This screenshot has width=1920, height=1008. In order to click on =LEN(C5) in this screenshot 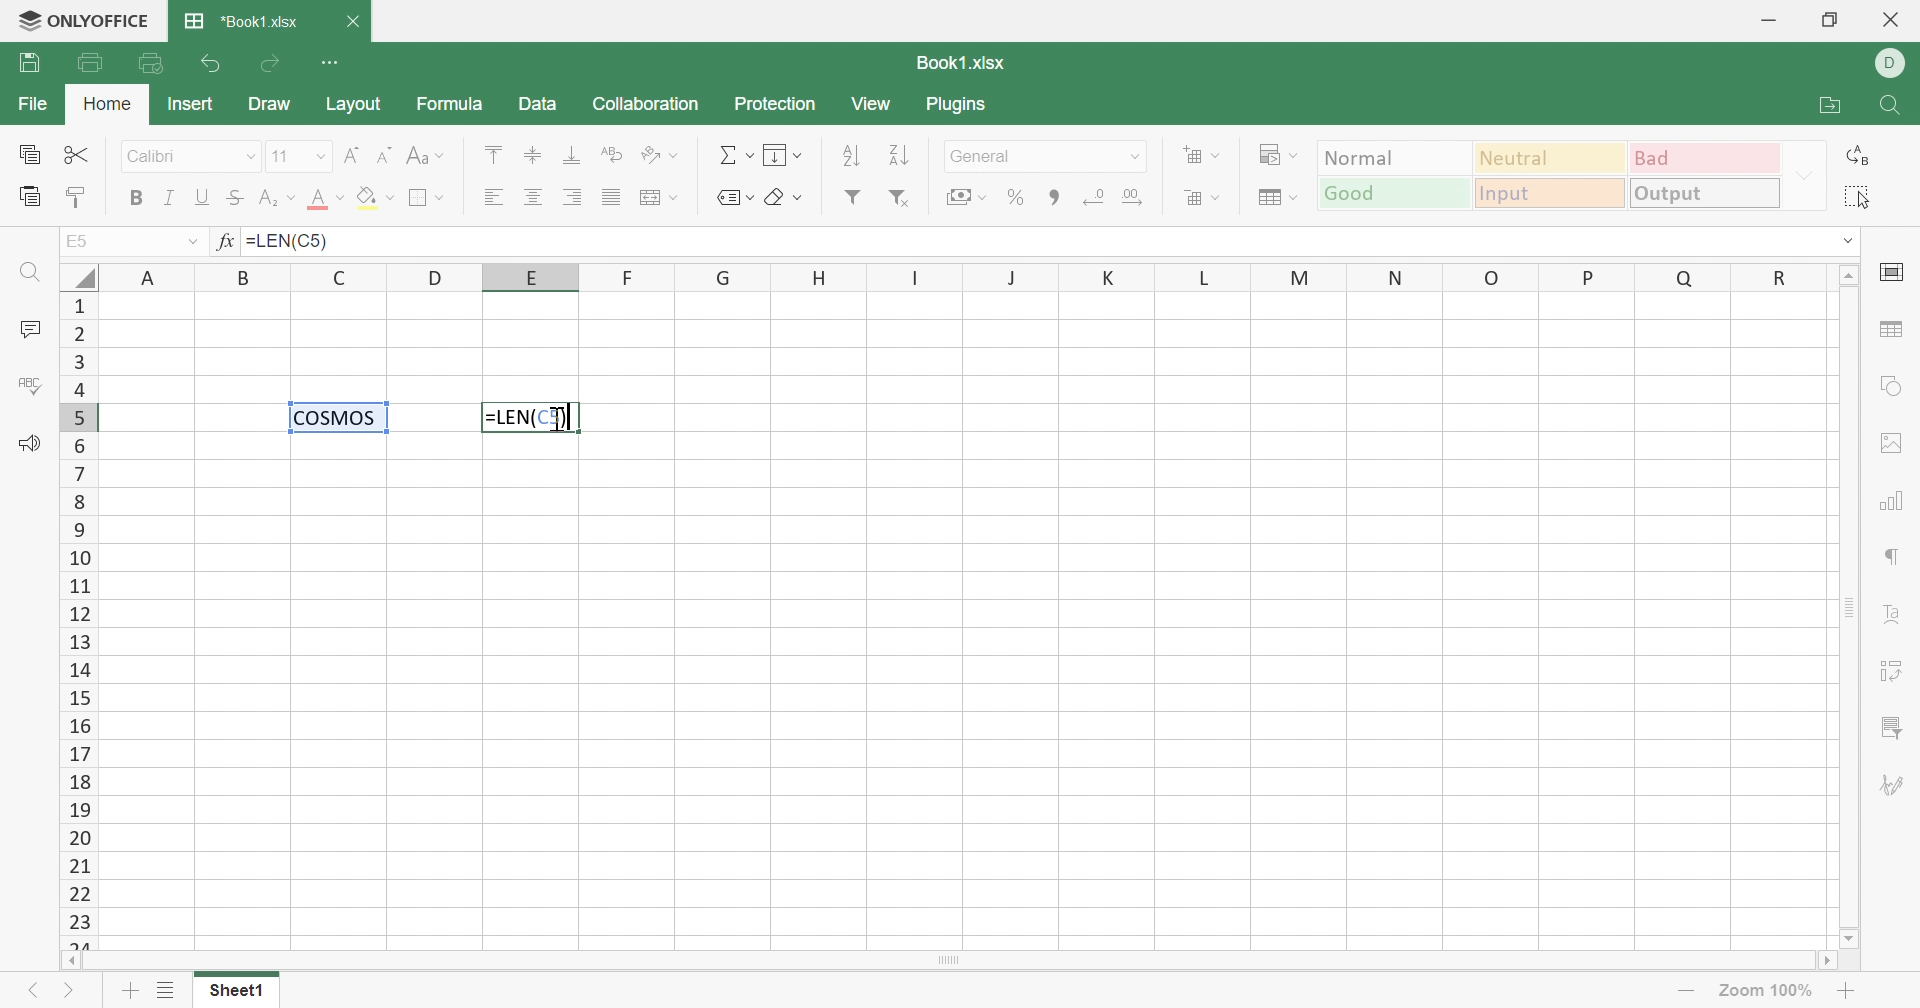, I will do `click(530, 417)`.